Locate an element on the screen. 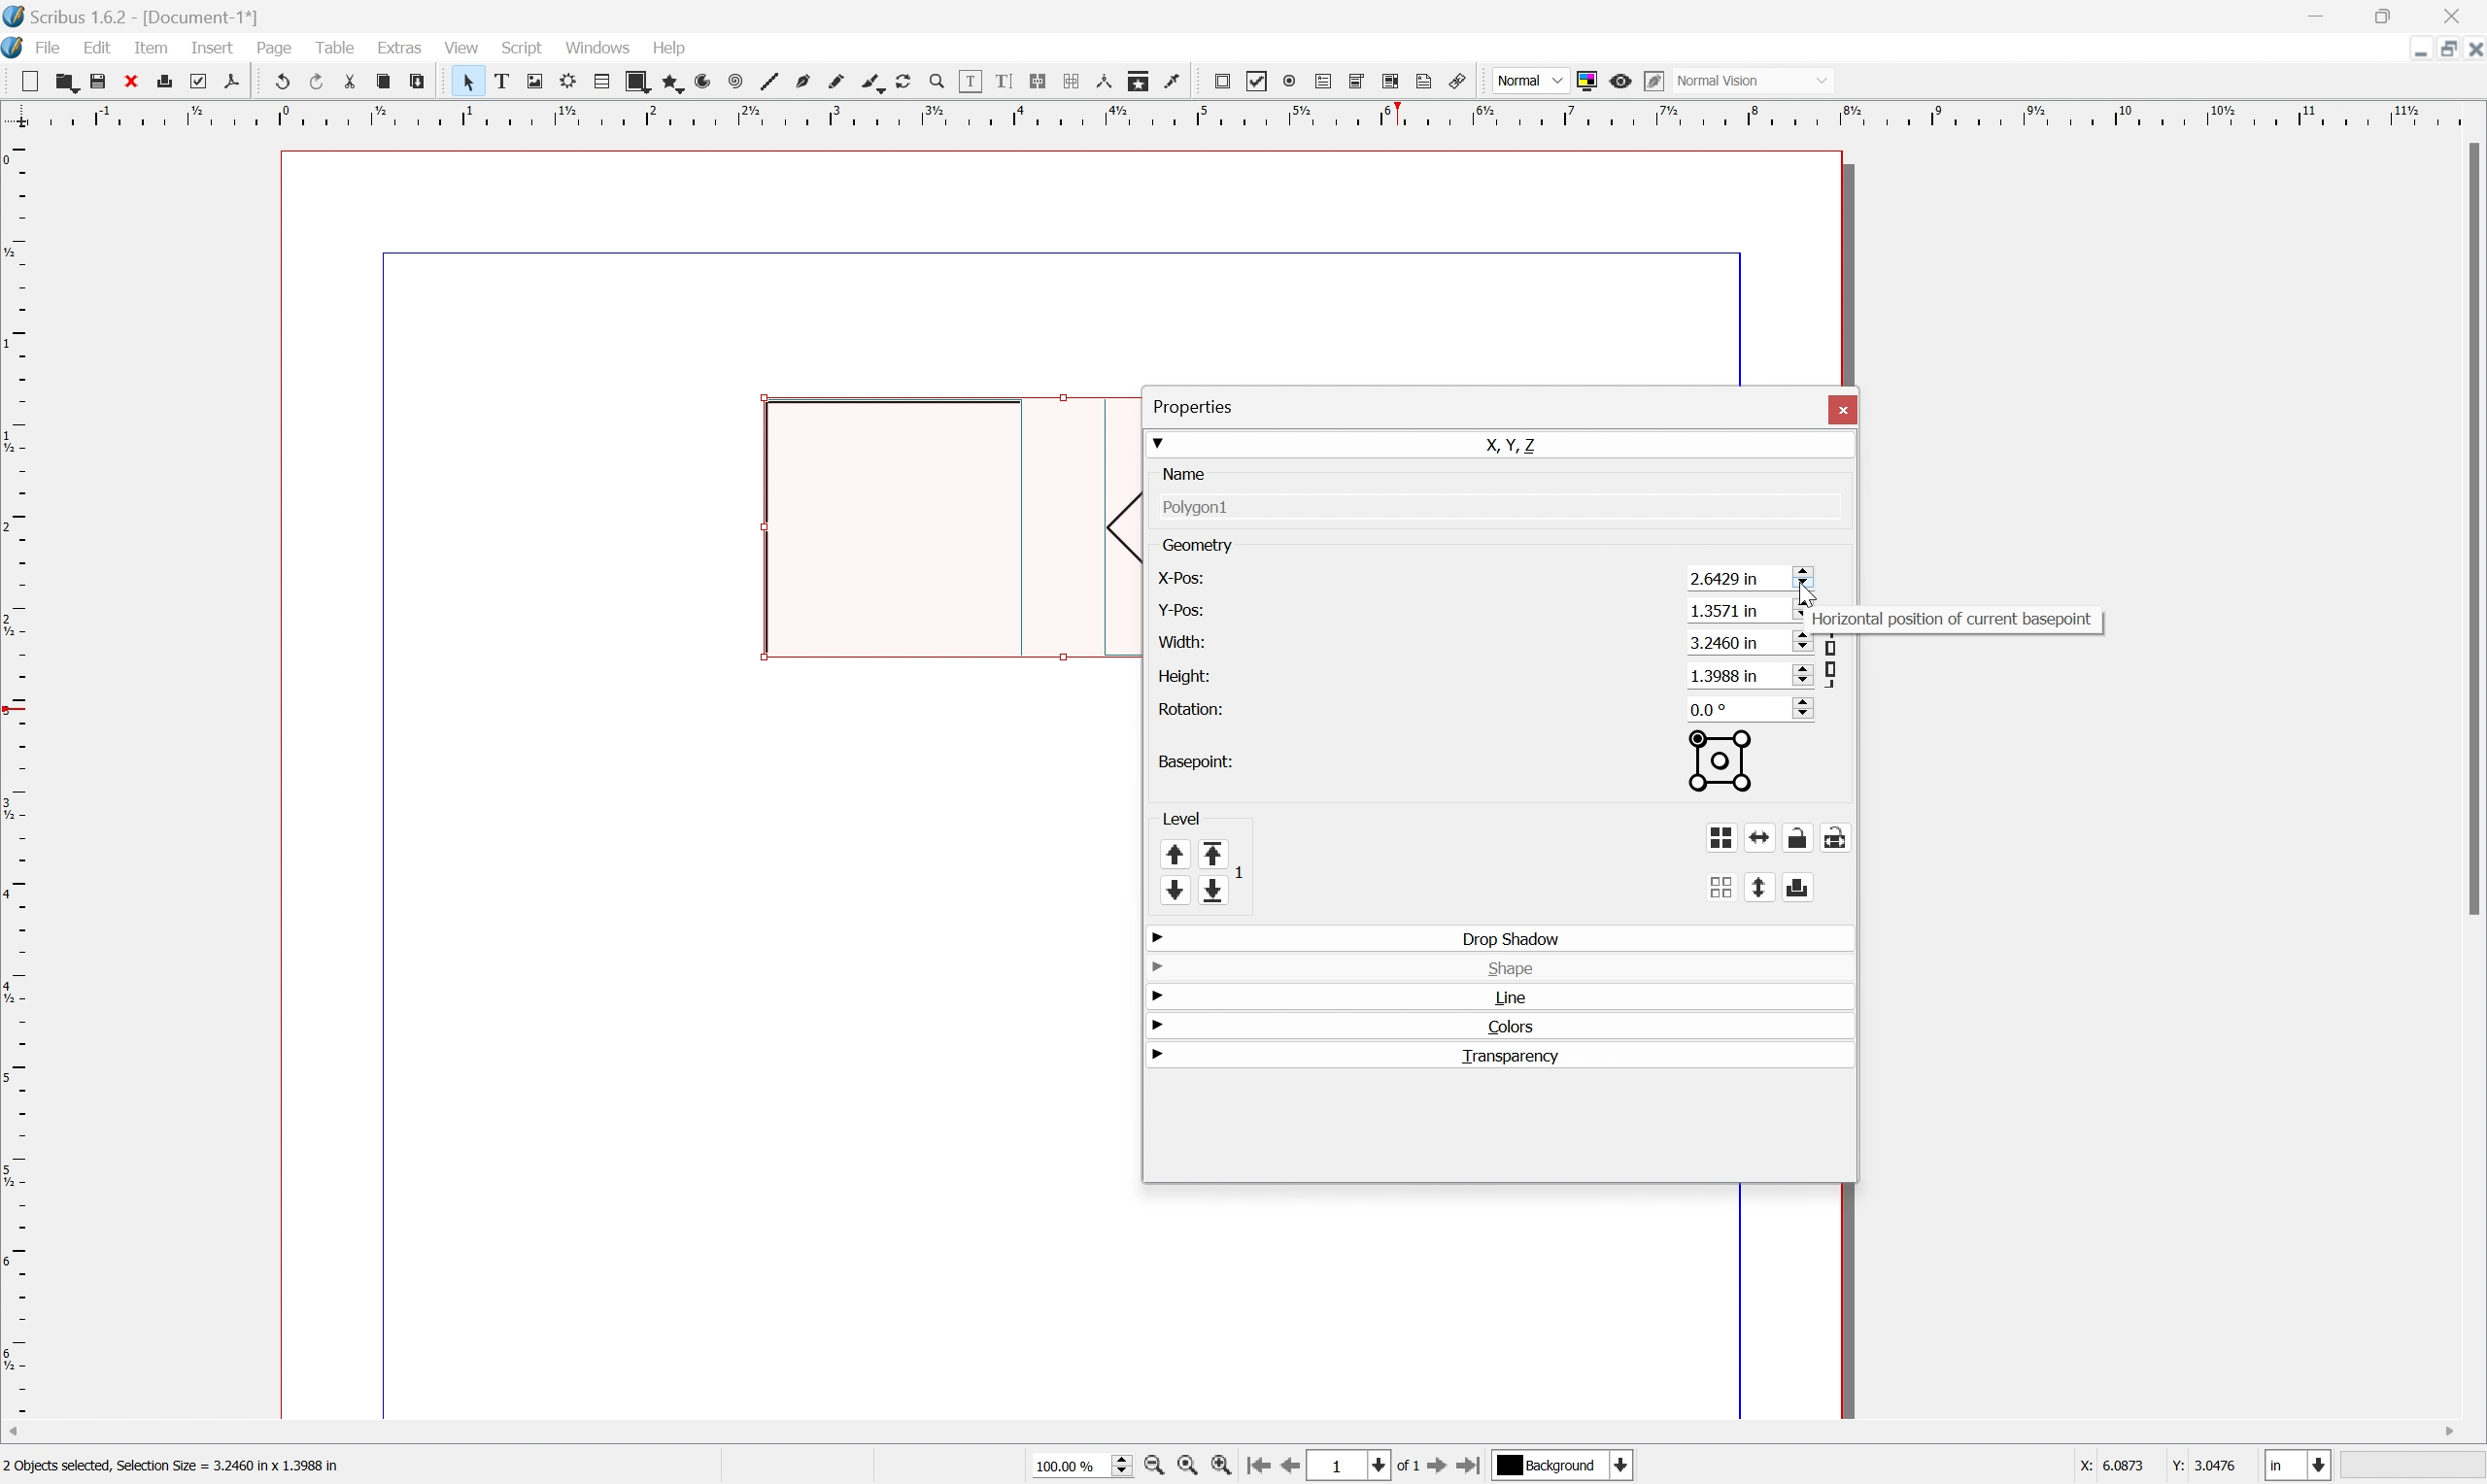 This screenshot has width=2487, height=1484. Toggle color management system is located at coordinates (1589, 82).